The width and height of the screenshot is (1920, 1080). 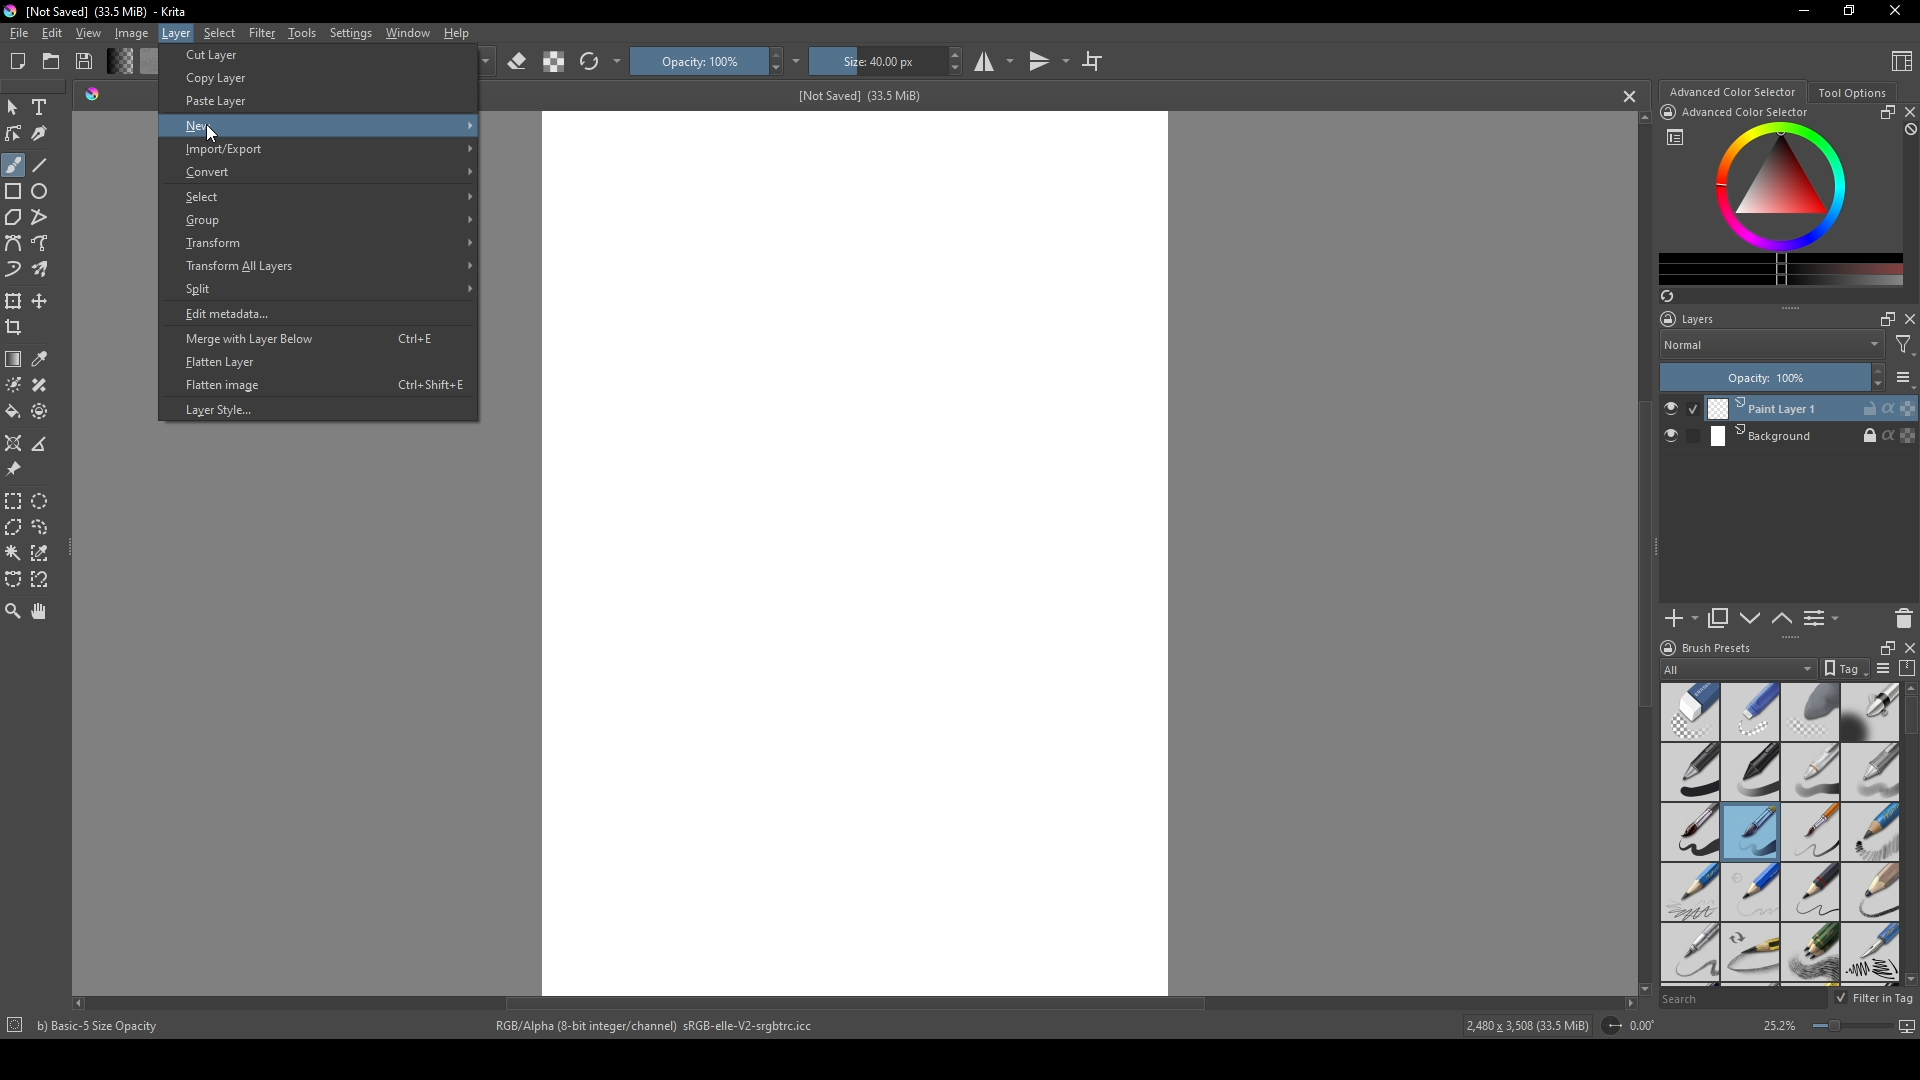 What do you see at coordinates (83, 1003) in the screenshot?
I see `scroll left` at bounding box center [83, 1003].